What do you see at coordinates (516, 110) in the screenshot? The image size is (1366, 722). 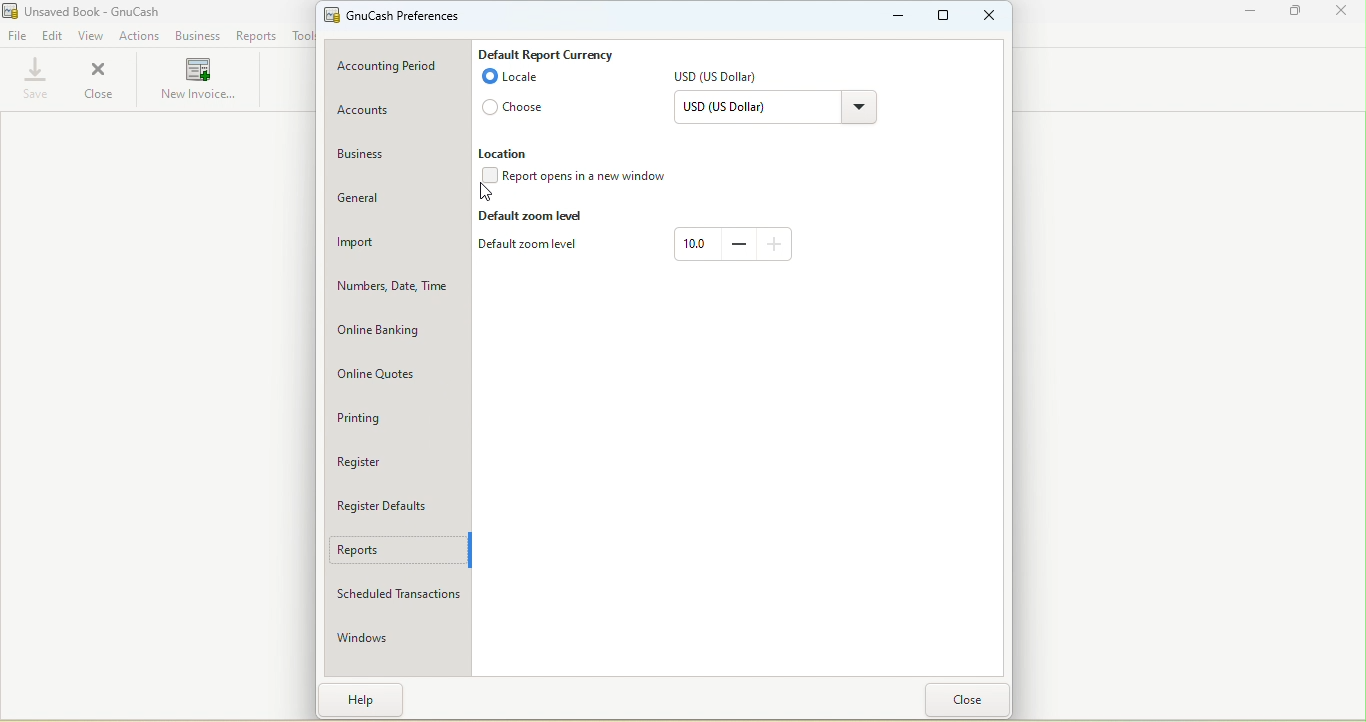 I see `Choose` at bounding box center [516, 110].